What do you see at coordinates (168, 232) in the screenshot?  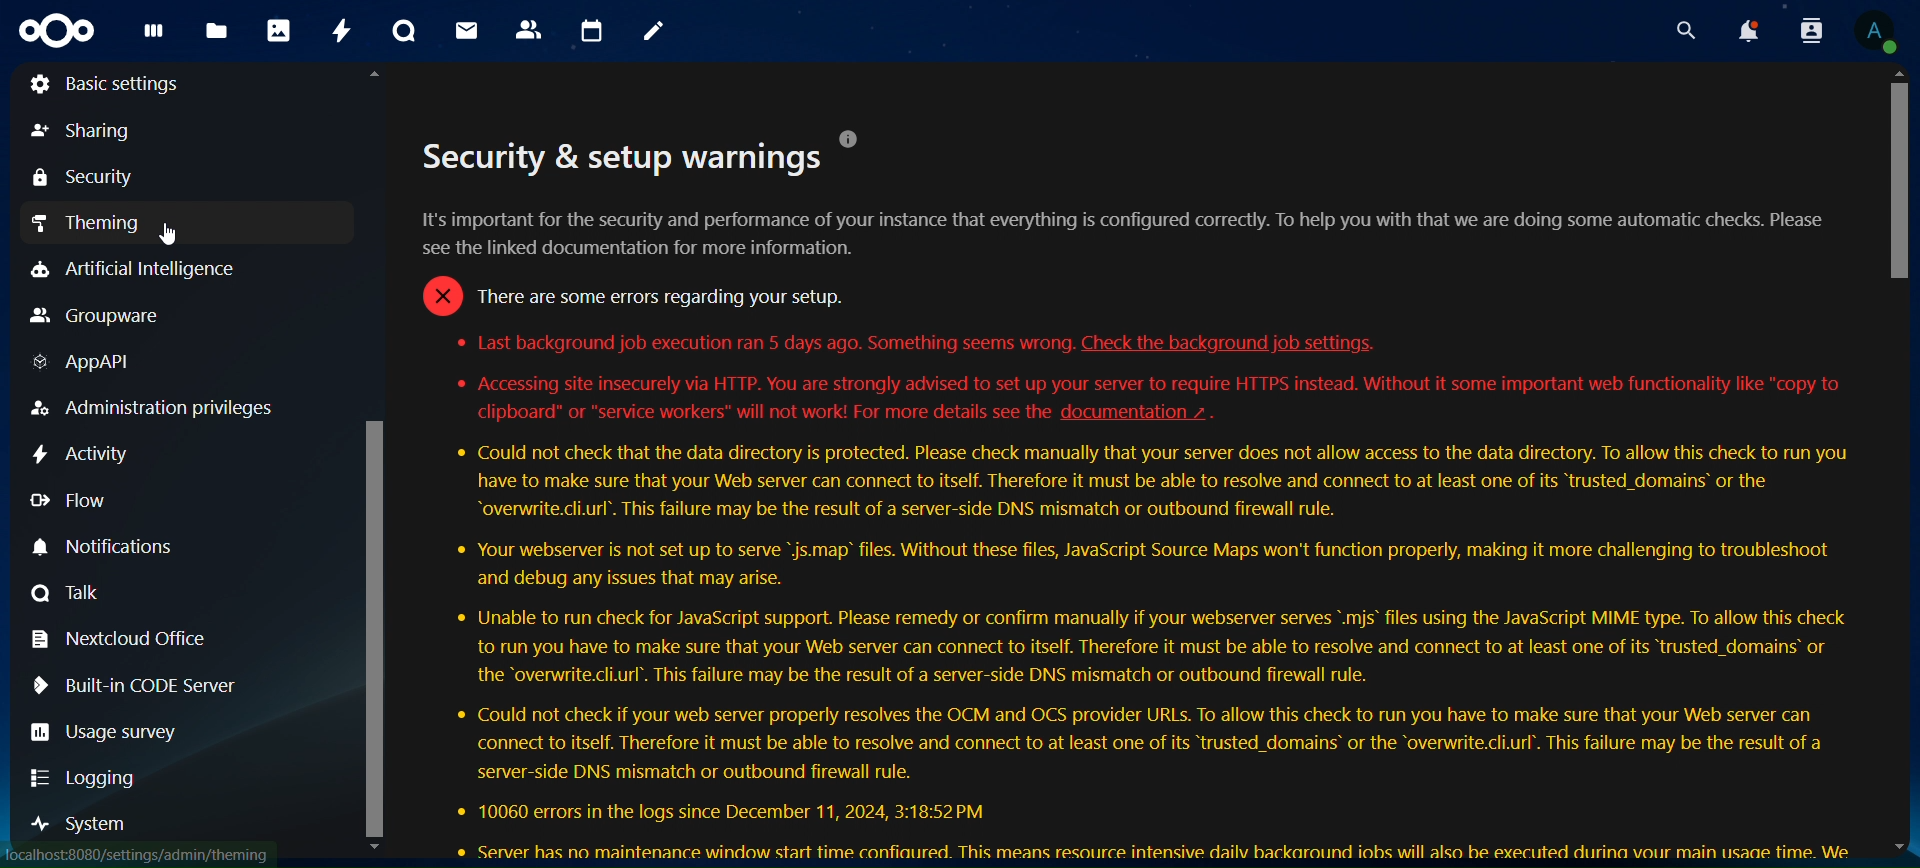 I see `cursor` at bounding box center [168, 232].